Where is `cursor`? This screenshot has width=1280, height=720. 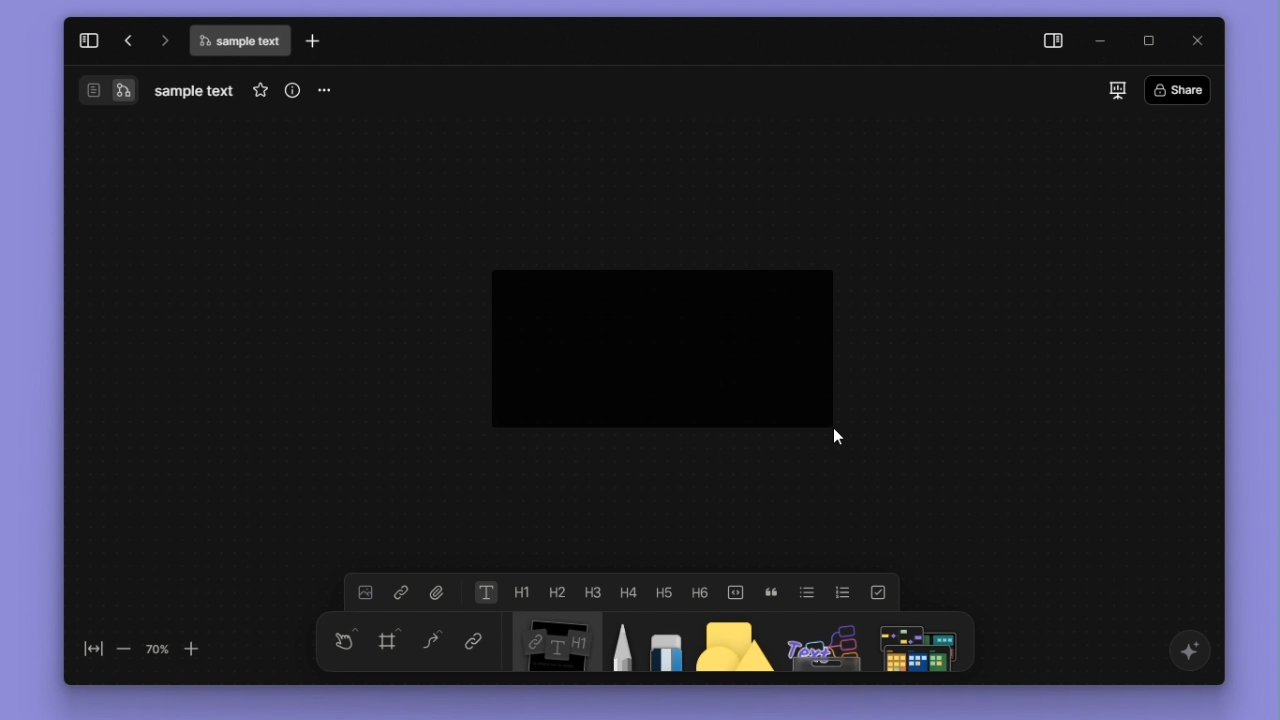
cursor is located at coordinates (848, 441).